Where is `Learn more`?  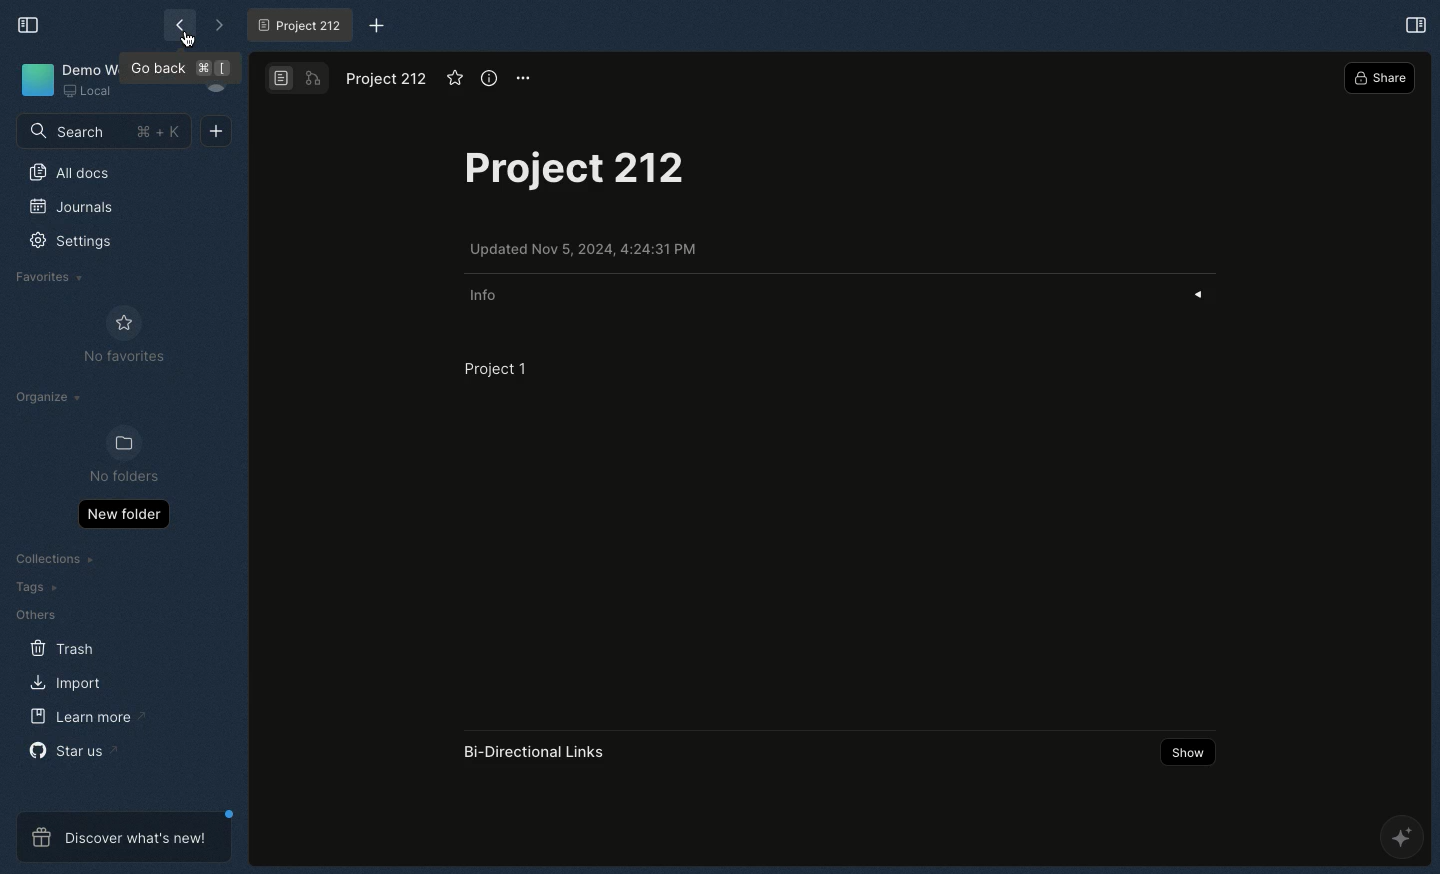 Learn more is located at coordinates (87, 717).